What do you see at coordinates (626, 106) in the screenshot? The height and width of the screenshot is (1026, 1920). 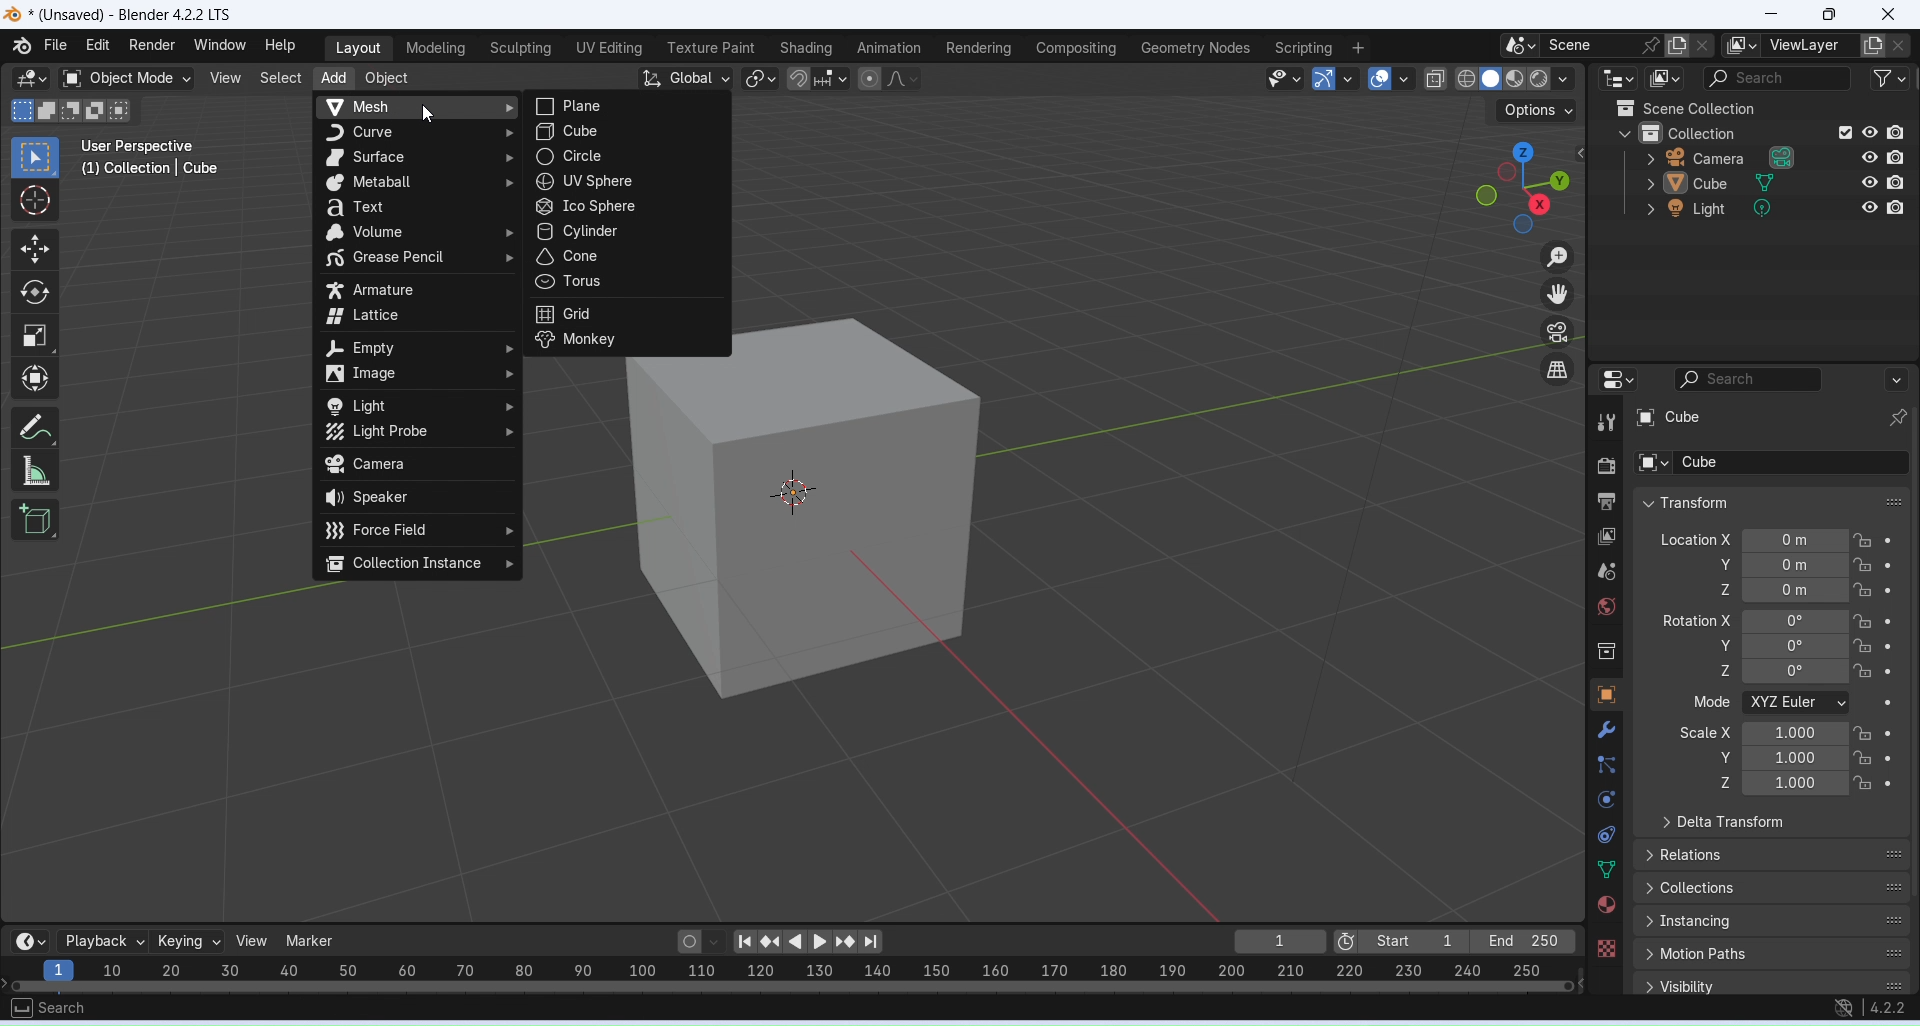 I see `plane` at bounding box center [626, 106].